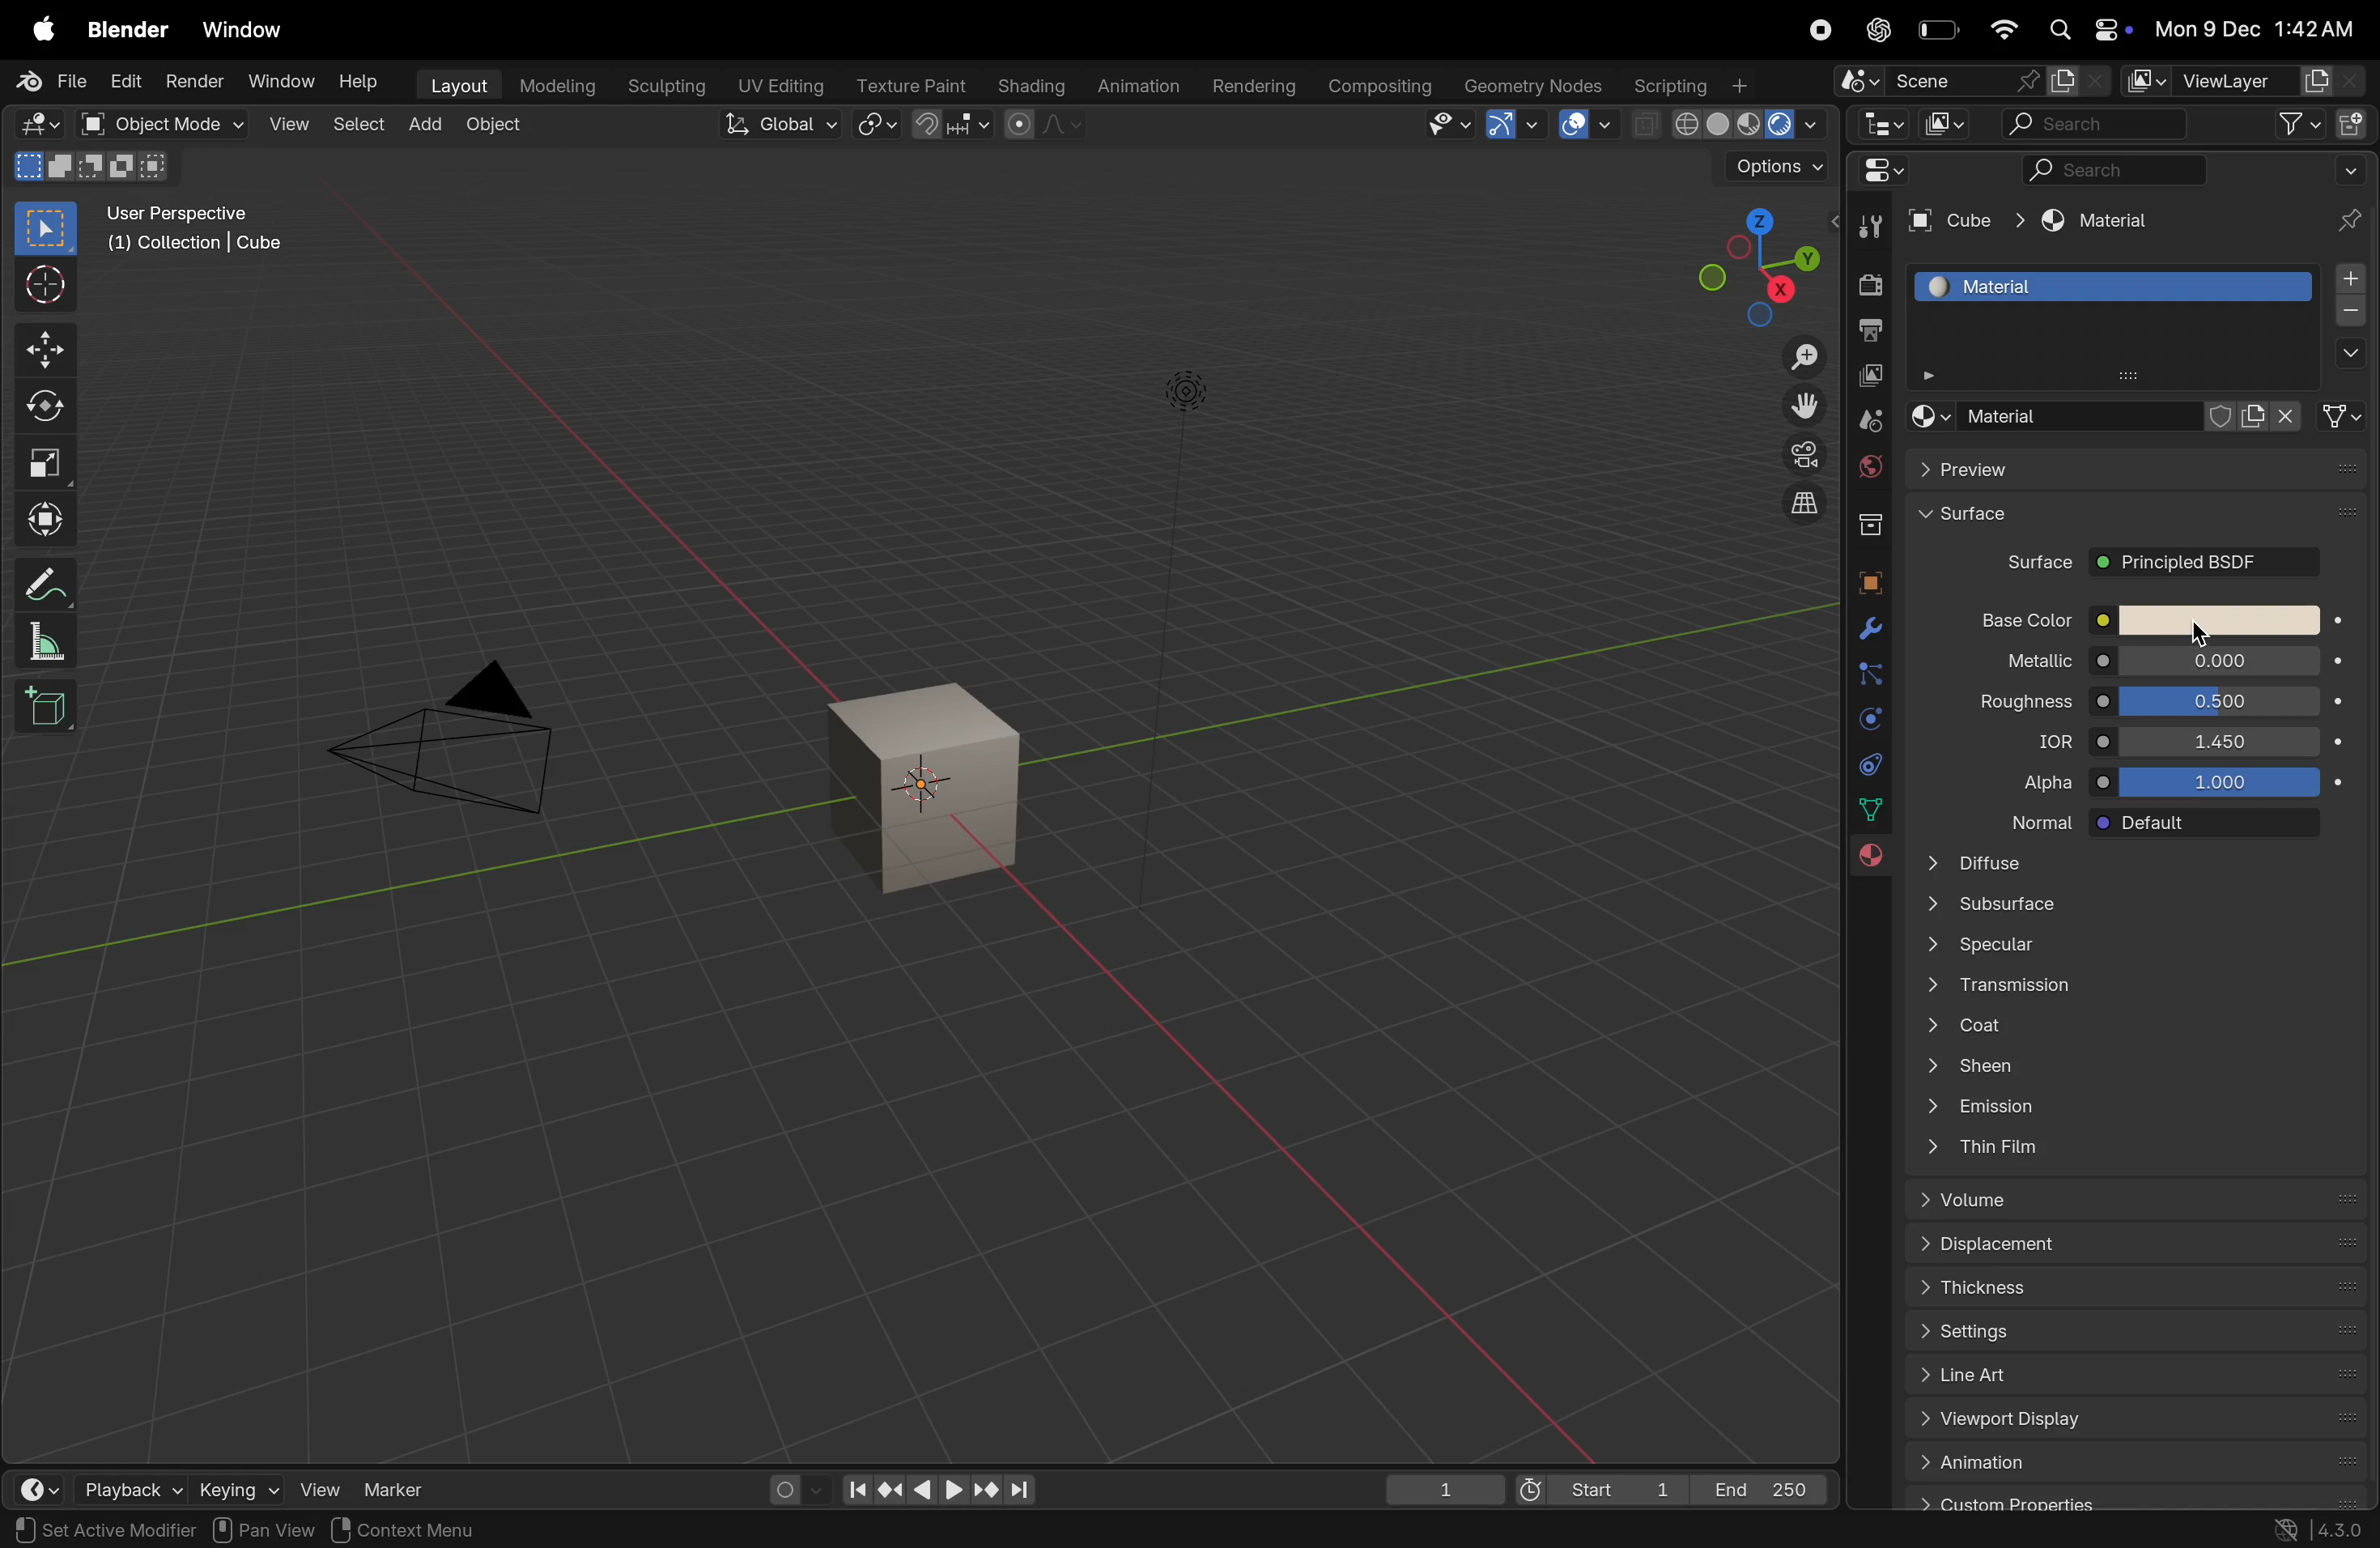 The image size is (2380, 1548). What do you see at coordinates (938, 1492) in the screenshot?
I see `play back controls` at bounding box center [938, 1492].